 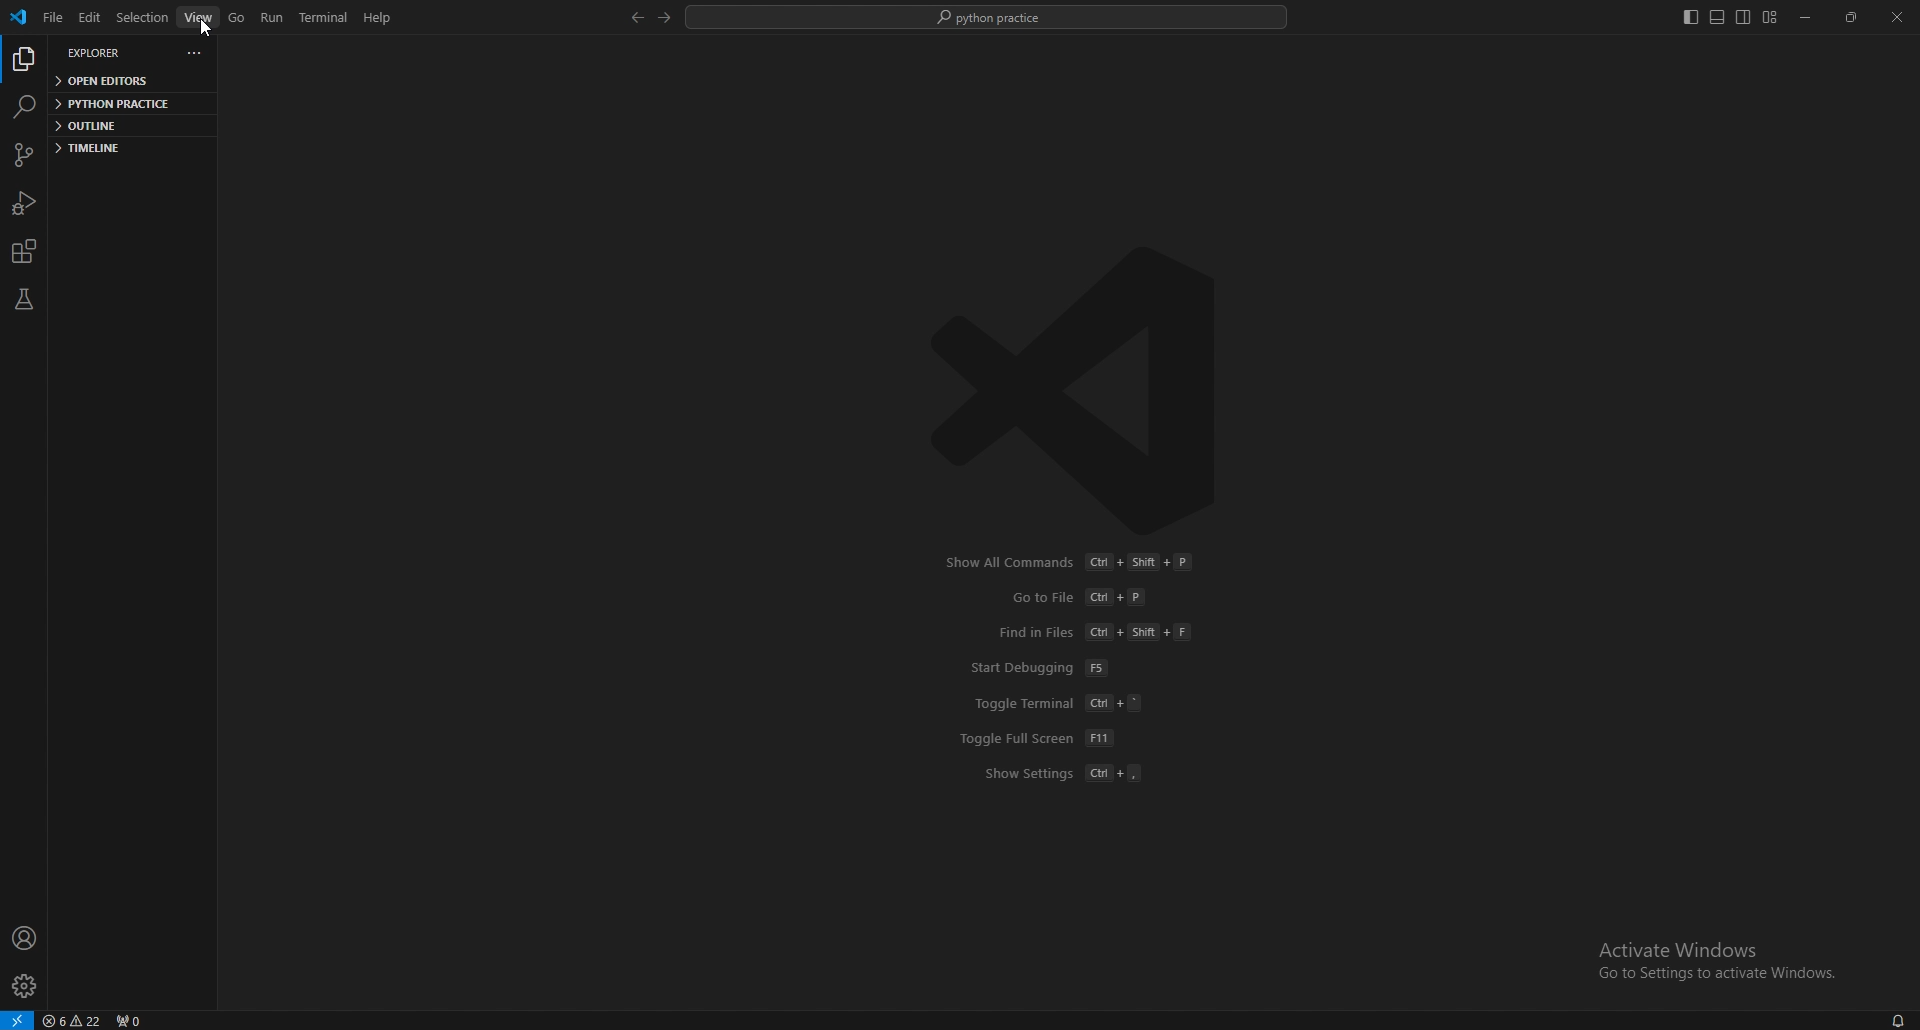 What do you see at coordinates (1072, 367) in the screenshot?
I see `vscode logo` at bounding box center [1072, 367].